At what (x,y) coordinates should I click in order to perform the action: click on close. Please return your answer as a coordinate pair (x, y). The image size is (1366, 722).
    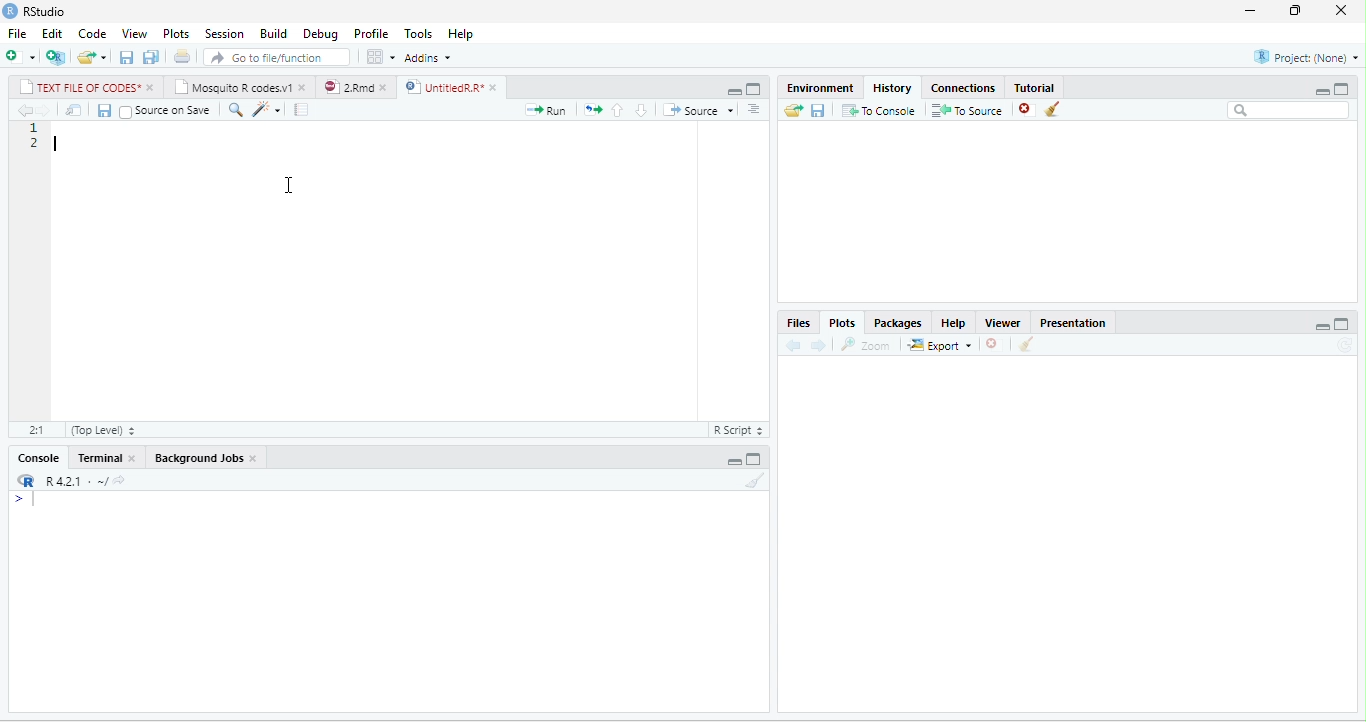
    Looking at the image, I should click on (304, 89).